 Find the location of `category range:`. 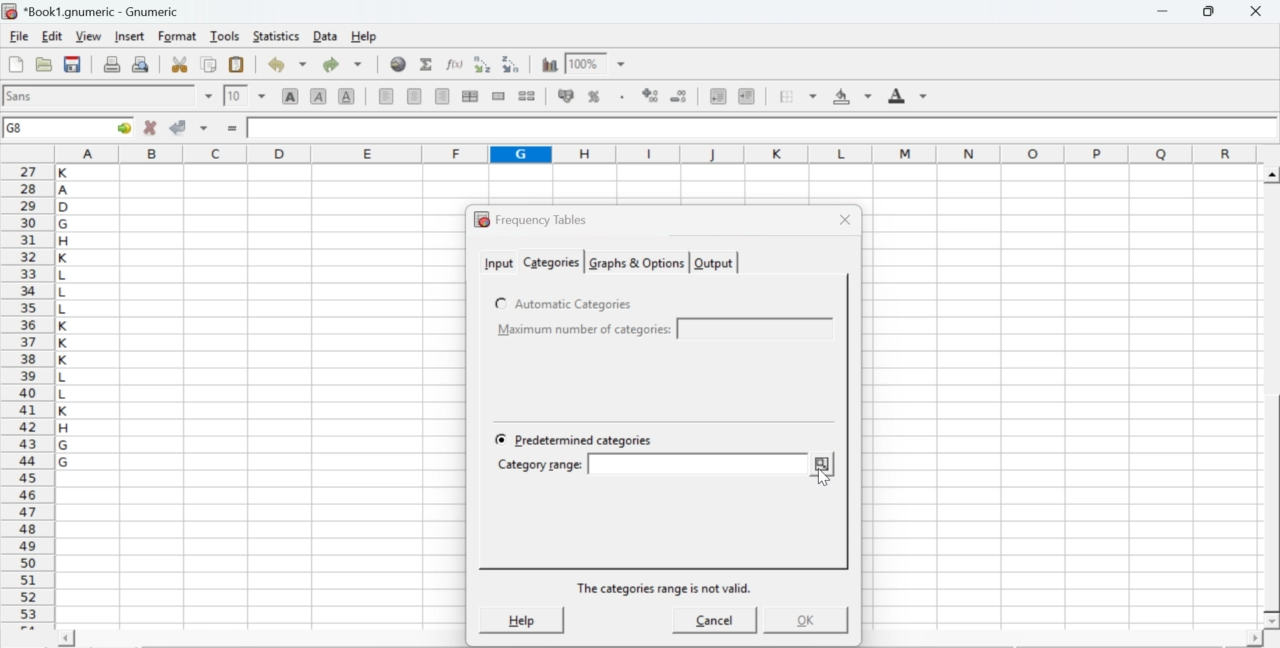

category range: is located at coordinates (542, 467).